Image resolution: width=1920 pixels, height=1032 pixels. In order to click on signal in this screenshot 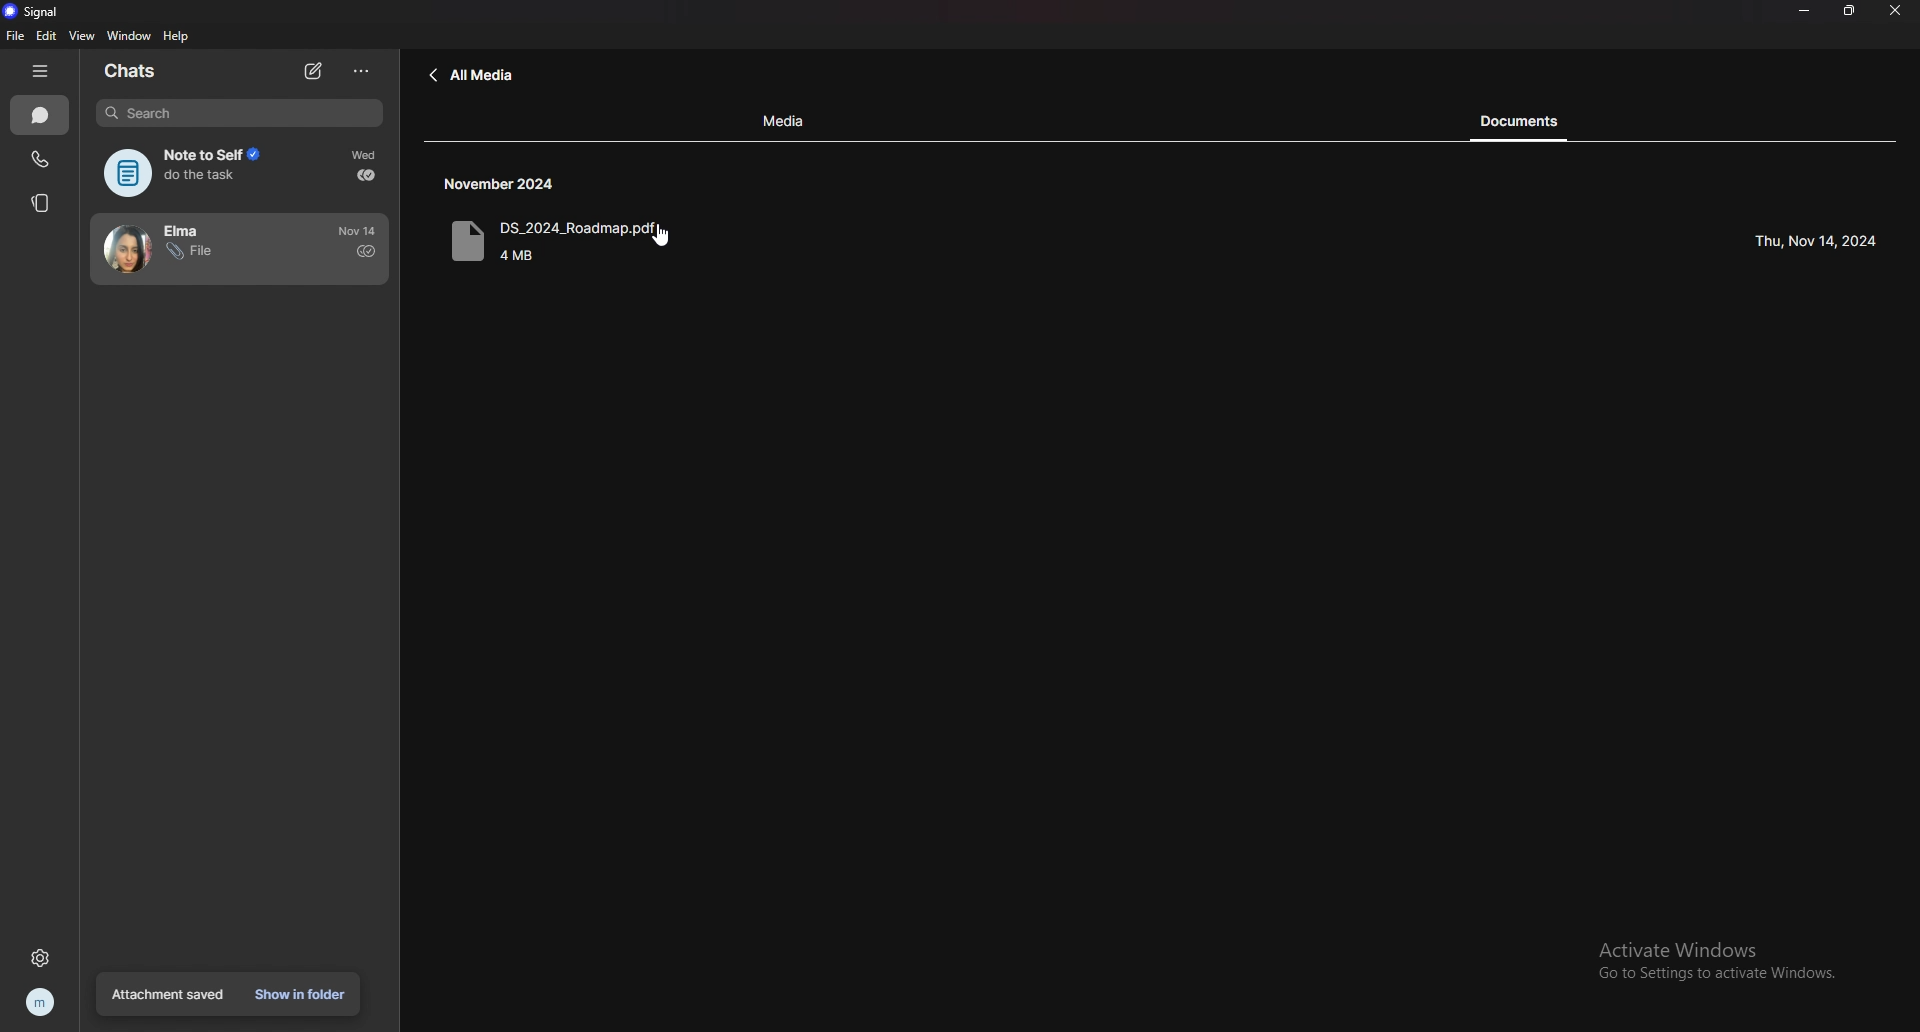, I will do `click(42, 10)`.